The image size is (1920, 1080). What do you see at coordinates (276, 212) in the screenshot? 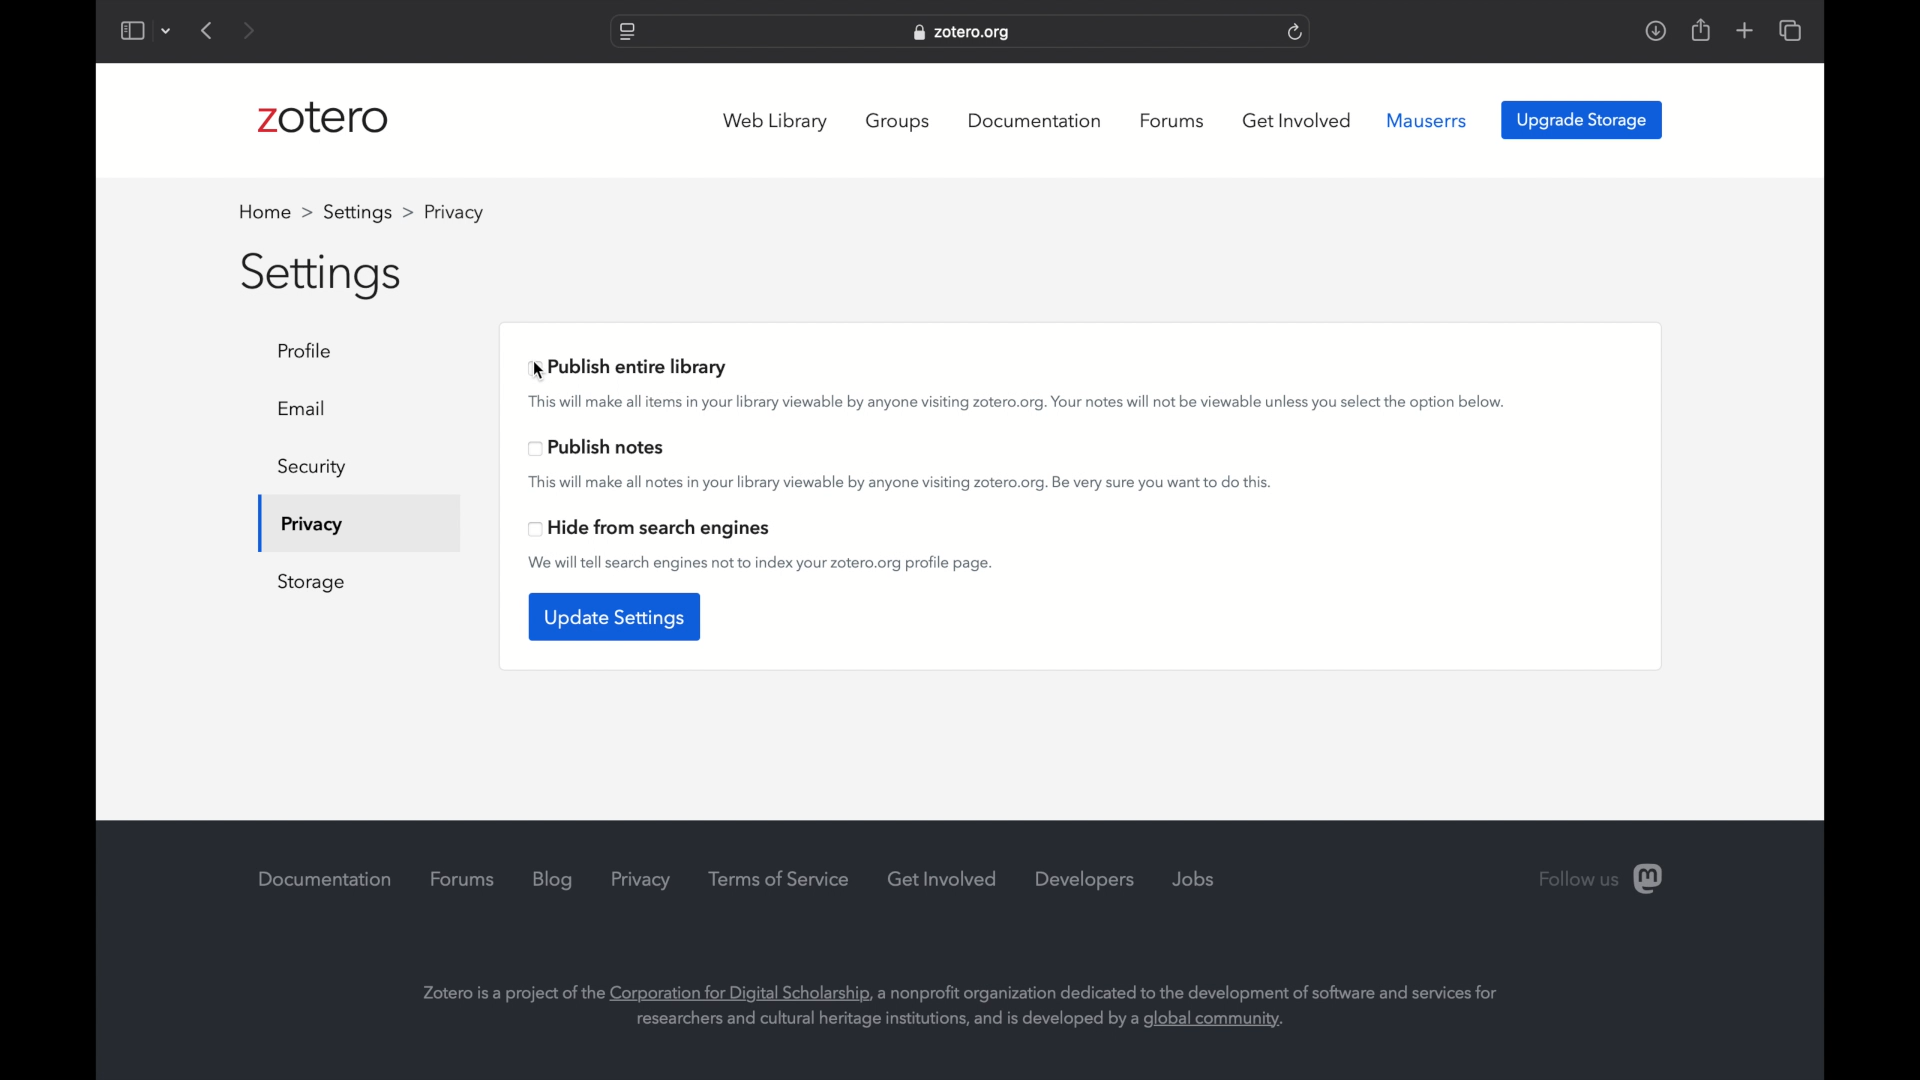
I see `home` at bounding box center [276, 212].